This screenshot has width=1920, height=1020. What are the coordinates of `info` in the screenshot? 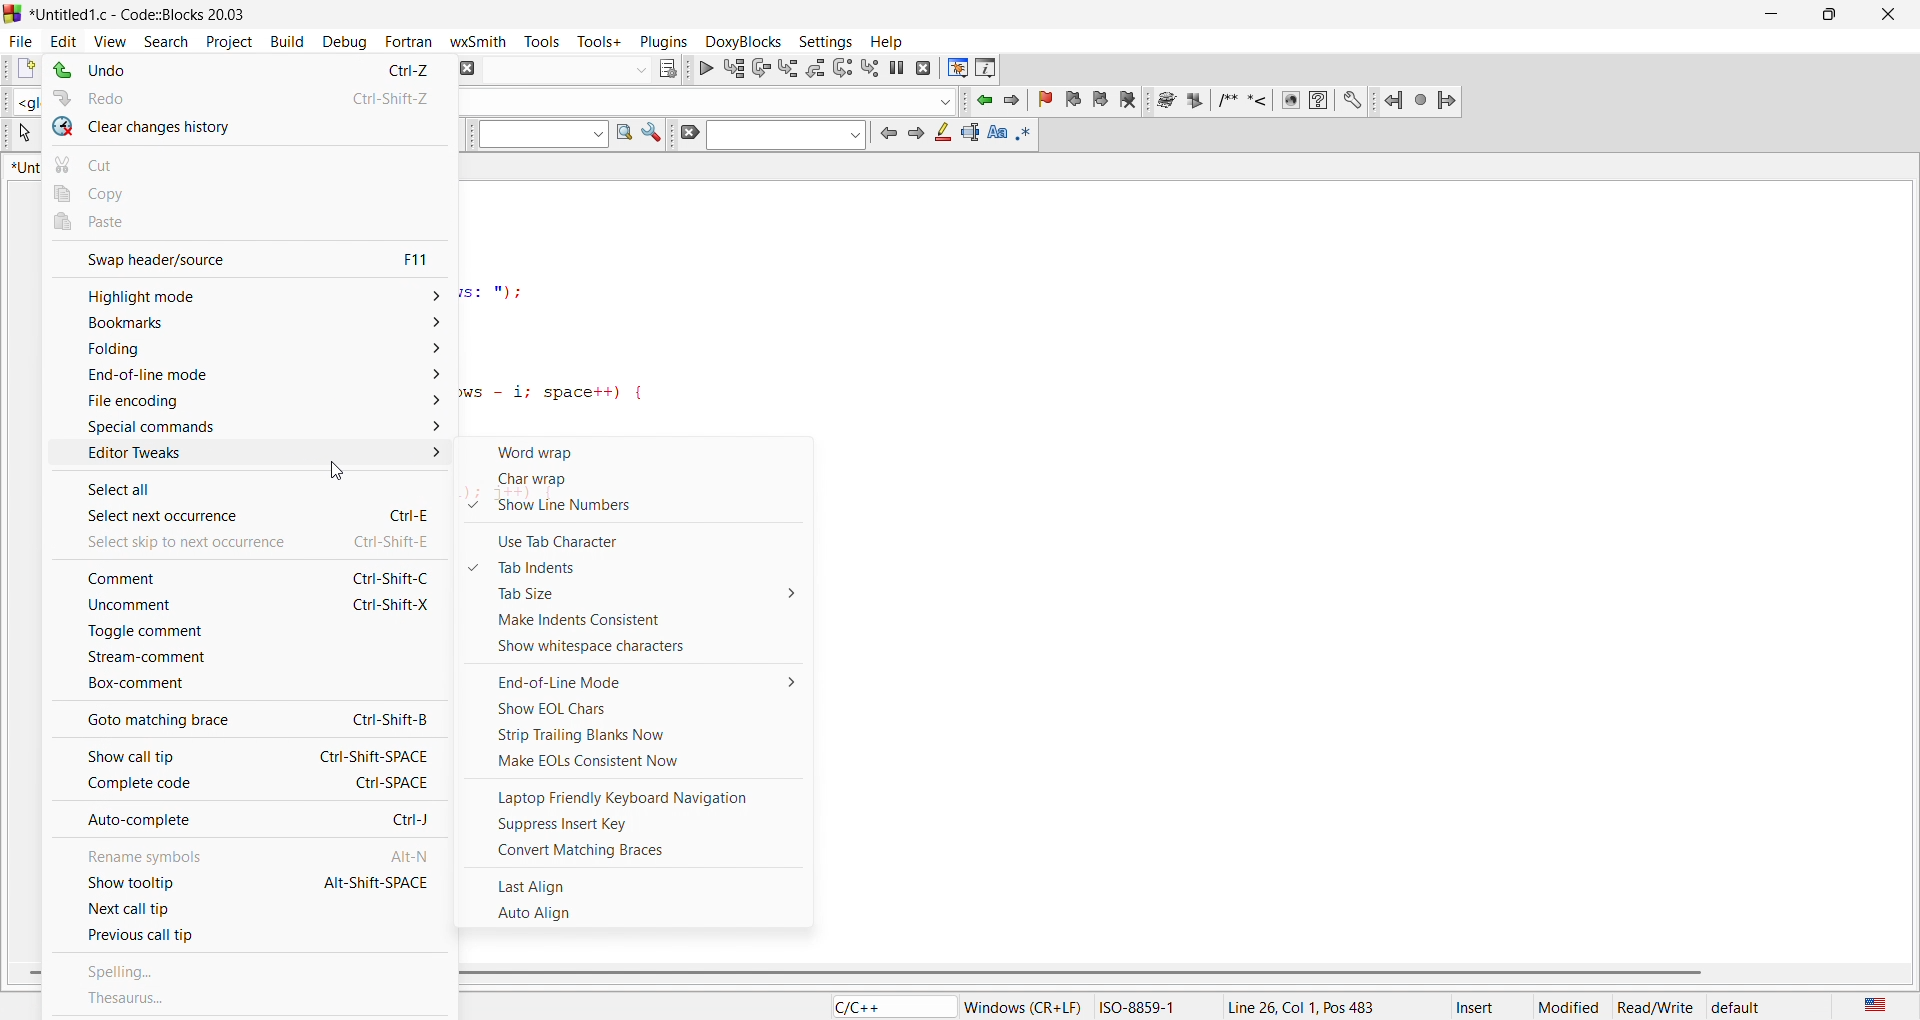 It's located at (983, 68).